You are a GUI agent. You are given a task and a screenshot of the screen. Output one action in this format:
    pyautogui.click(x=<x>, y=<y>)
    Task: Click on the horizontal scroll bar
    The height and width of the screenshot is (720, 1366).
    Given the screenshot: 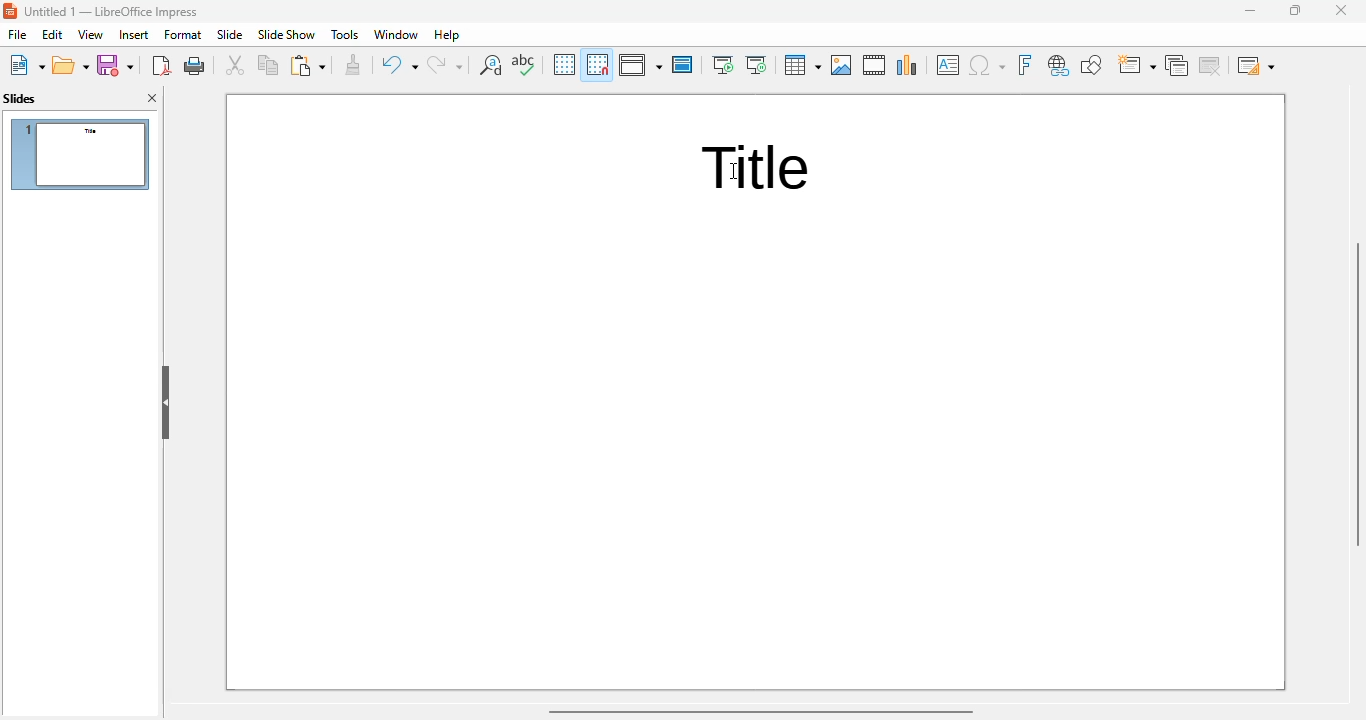 What is the action you would take?
    pyautogui.click(x=762, y=711)
    